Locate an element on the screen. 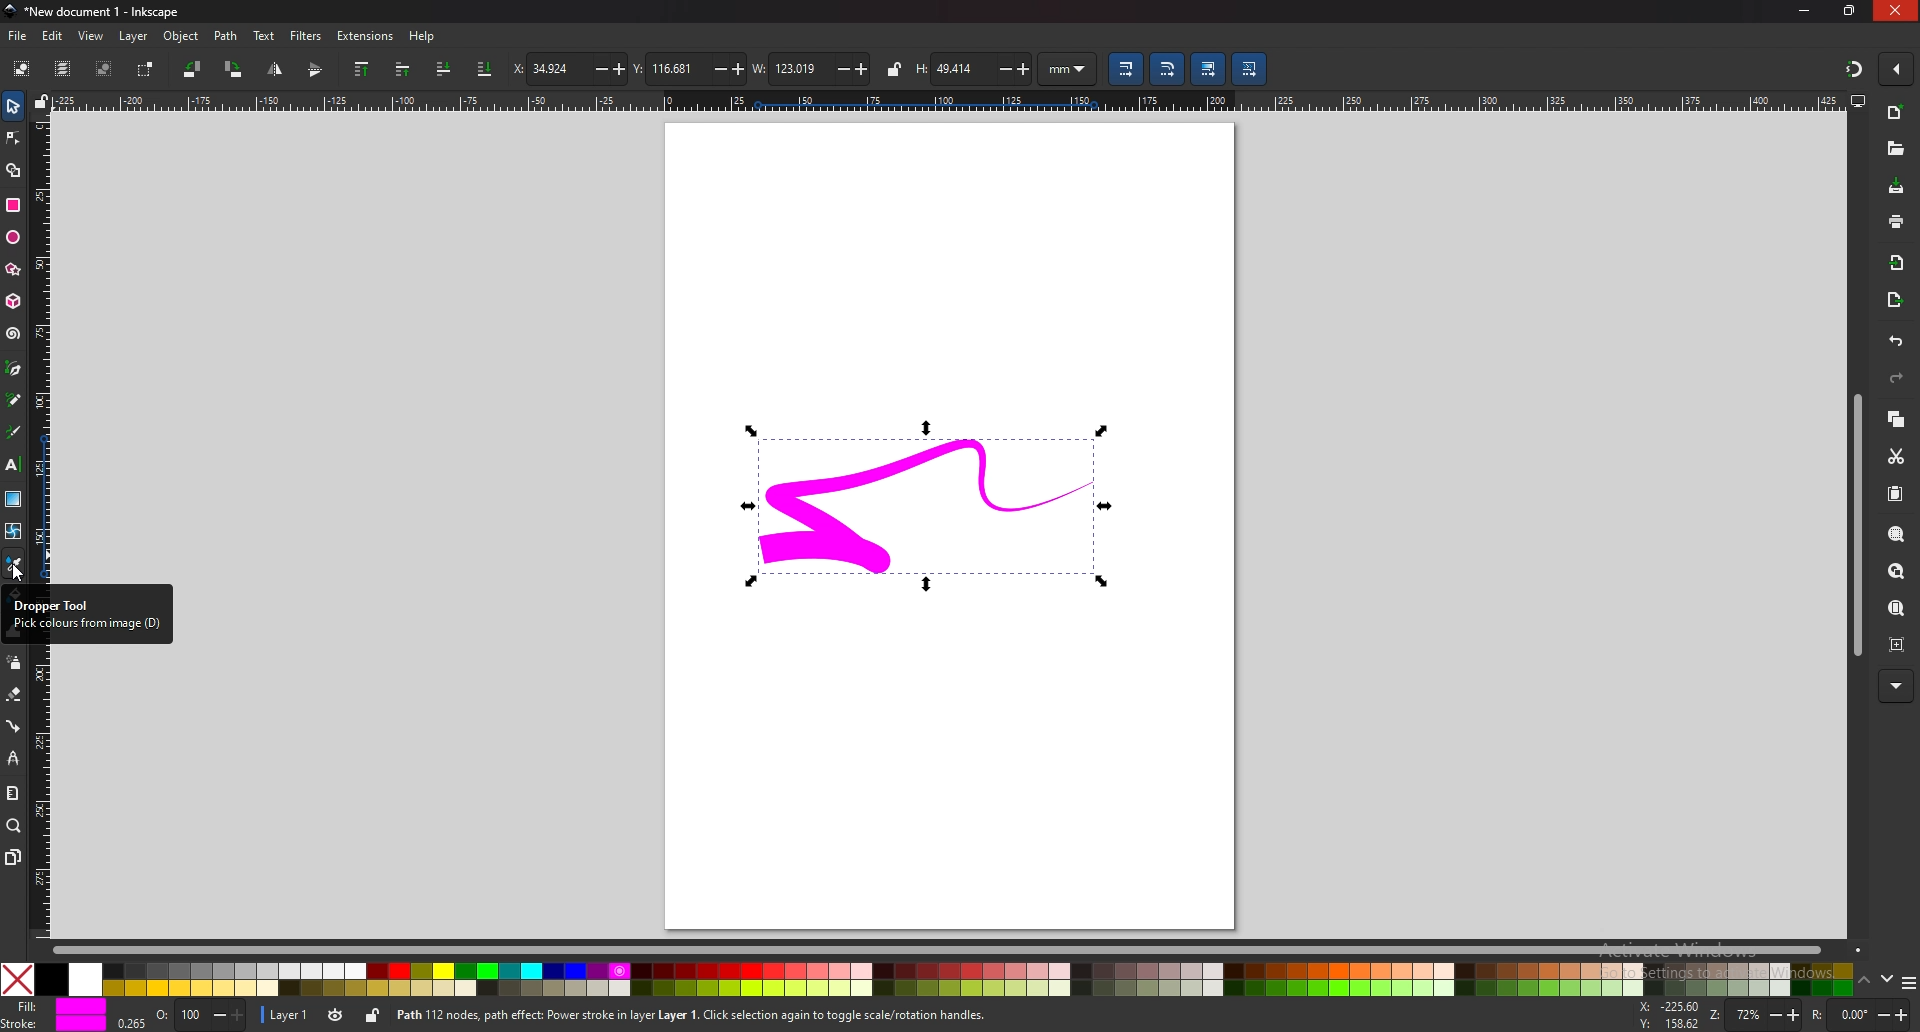 Image resolution: width=1920 pixels, height=1032 pixels. eraser is located at coordinates (14, 695).